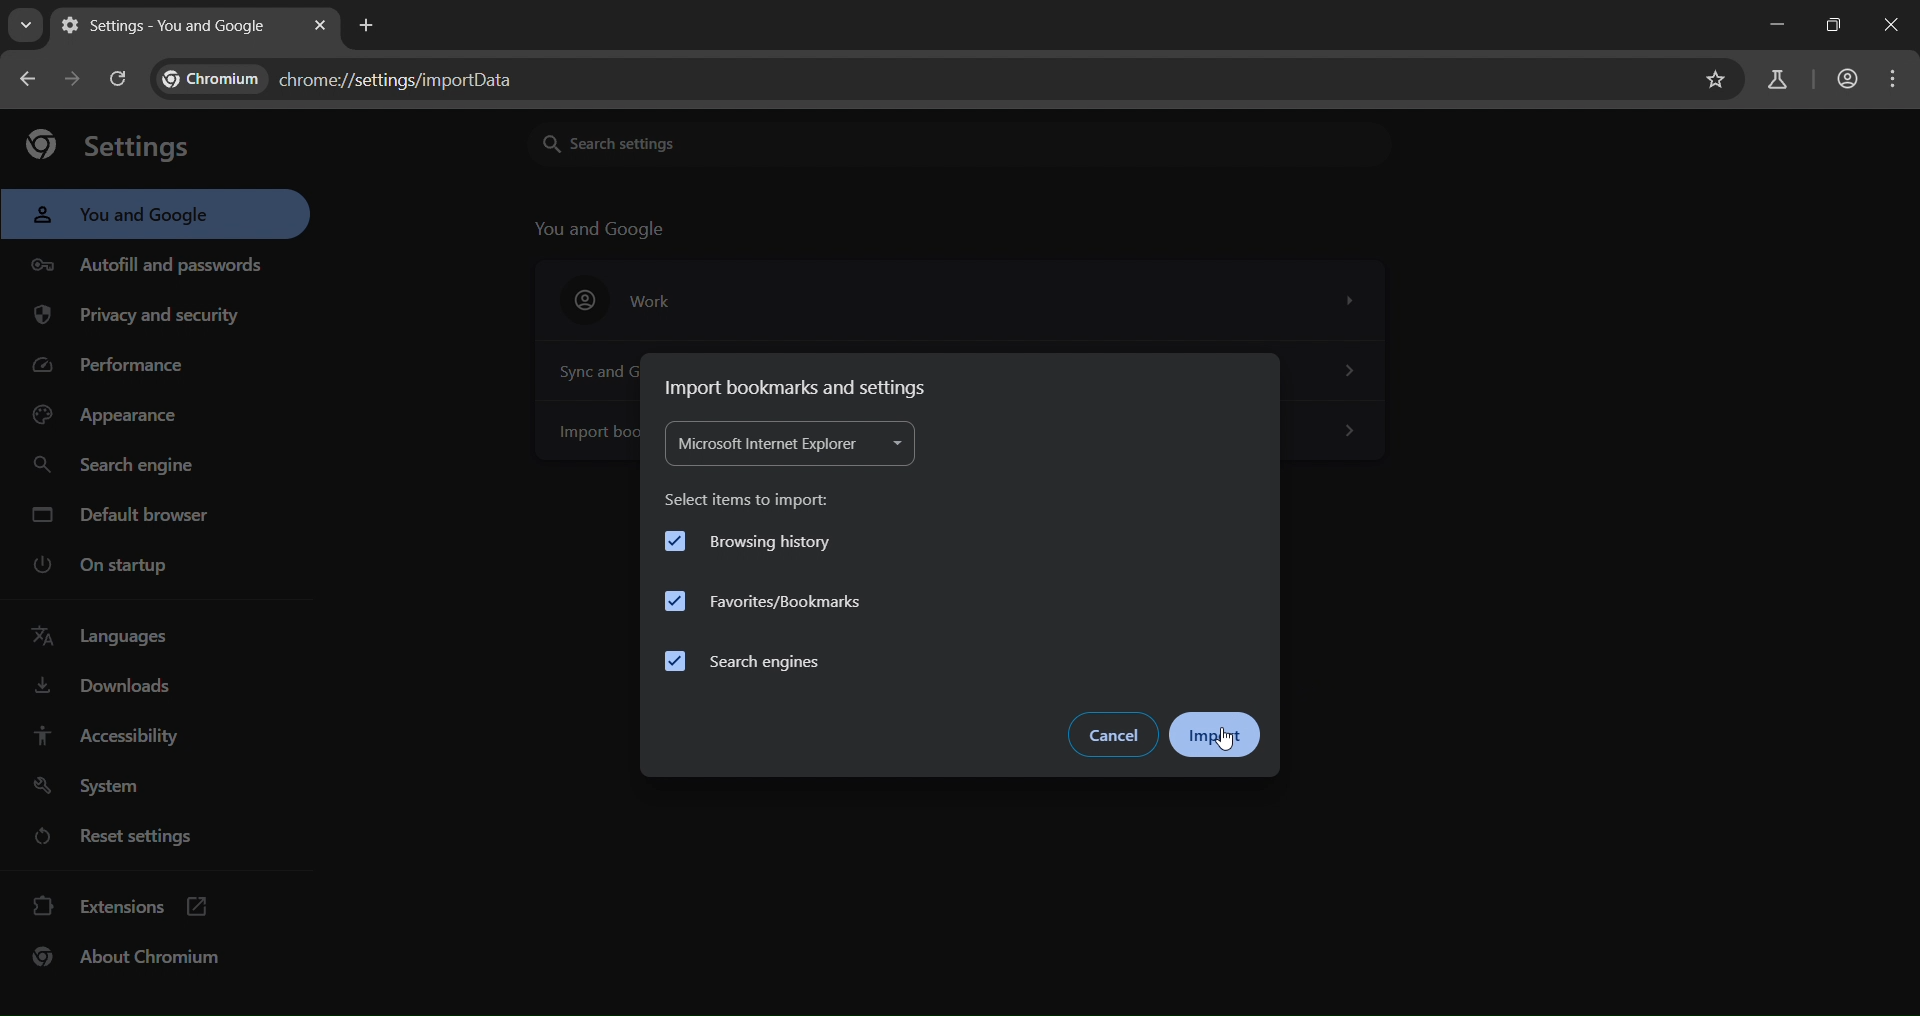 Image resolution: width=1920 pixels, height=1016 pixels. Describe the element at coordinates (604, 229) in the screenshot. I see `You and Google` at that location.